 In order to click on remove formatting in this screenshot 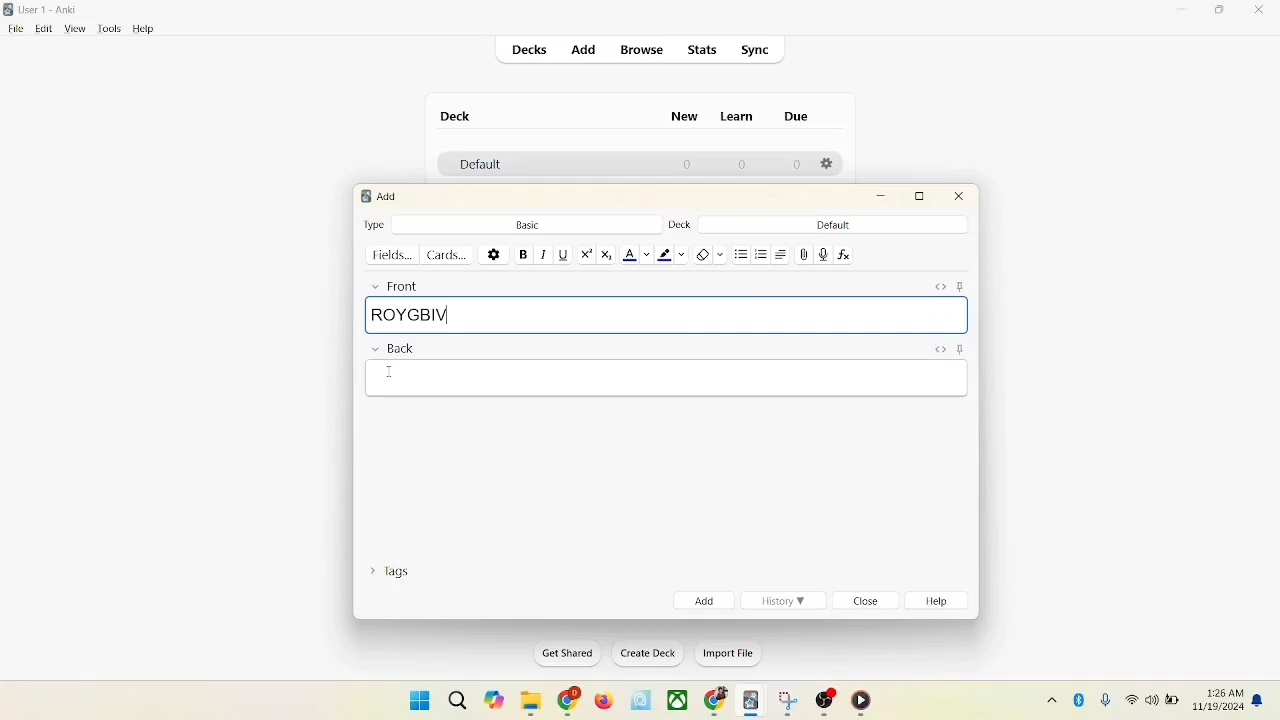, I will do `click(708, 253)`.